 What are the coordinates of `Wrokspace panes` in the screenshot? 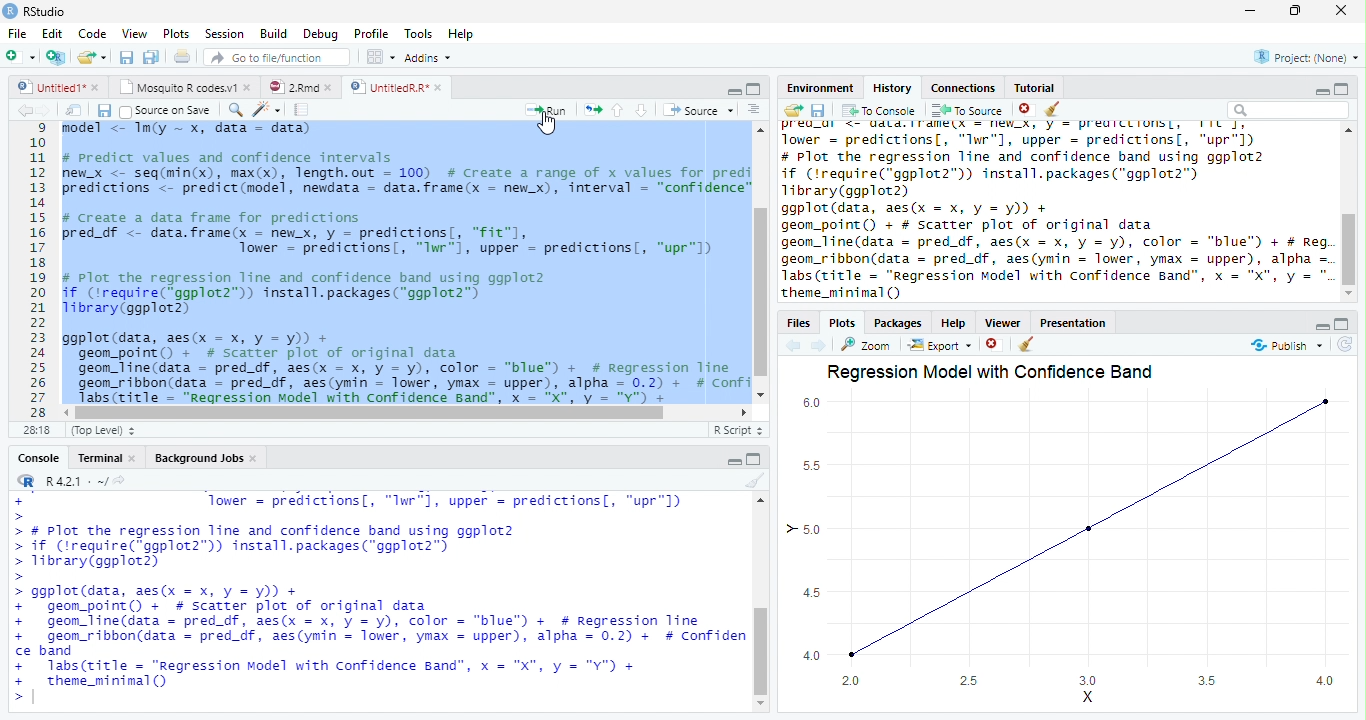 It's located at (379, 57).